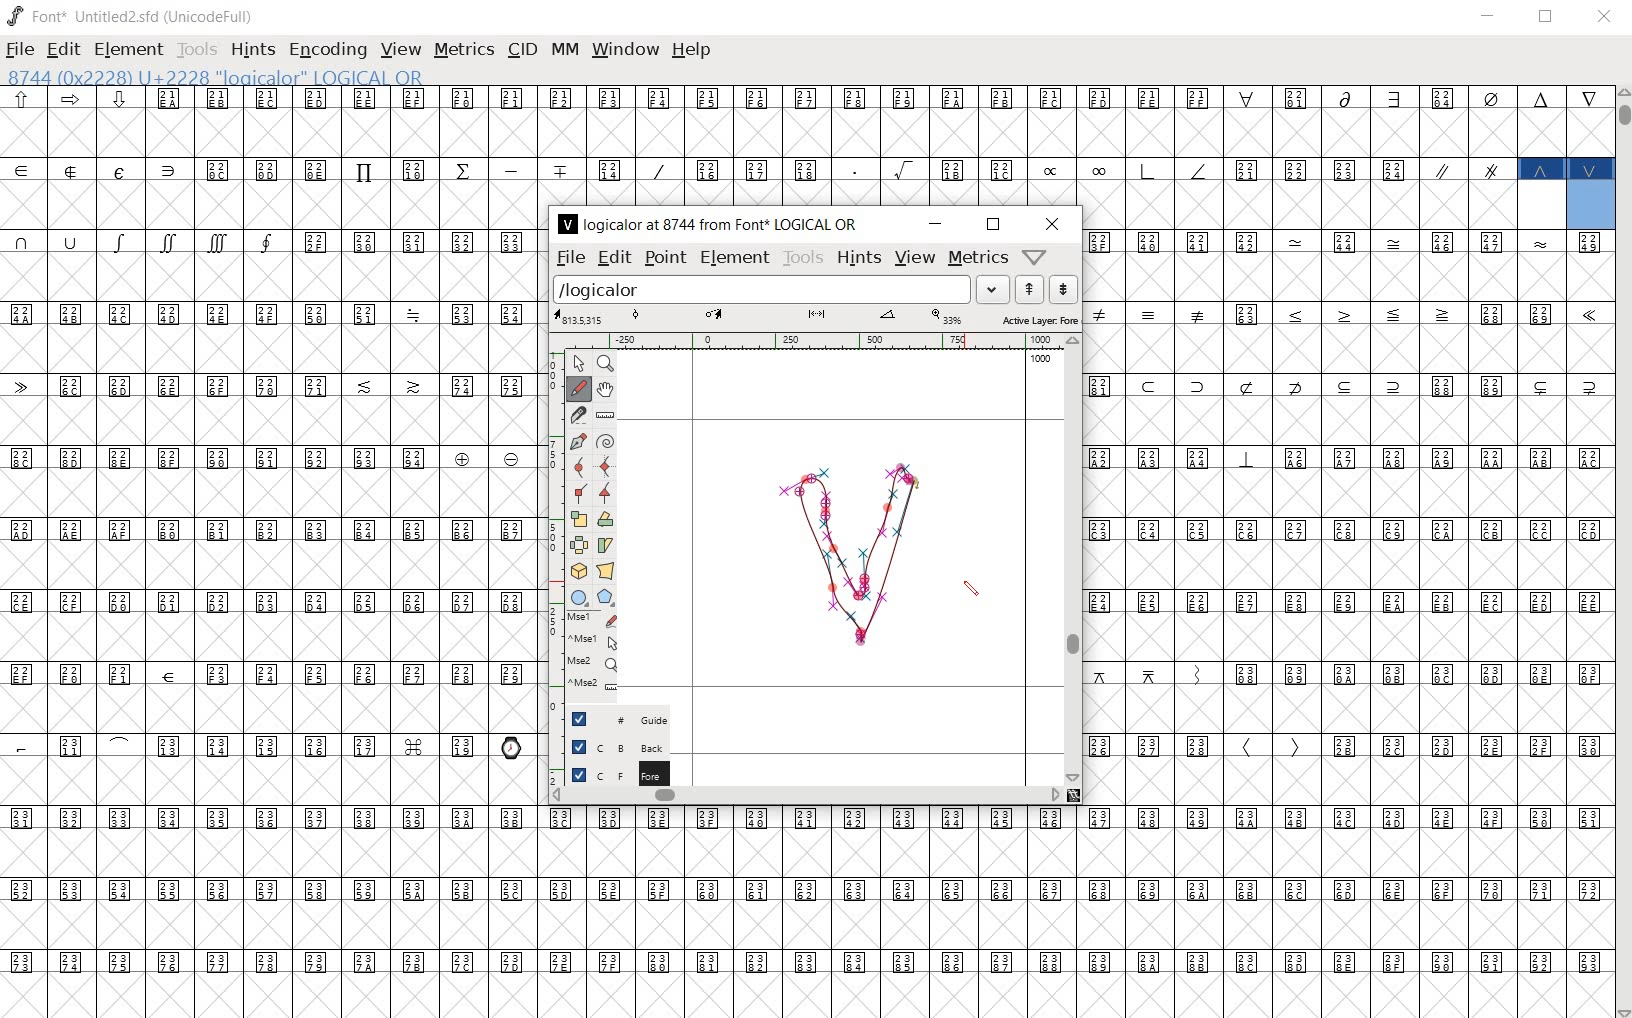 The image size is (1632, 1018). I want to click on load word list, so click(782, 289).